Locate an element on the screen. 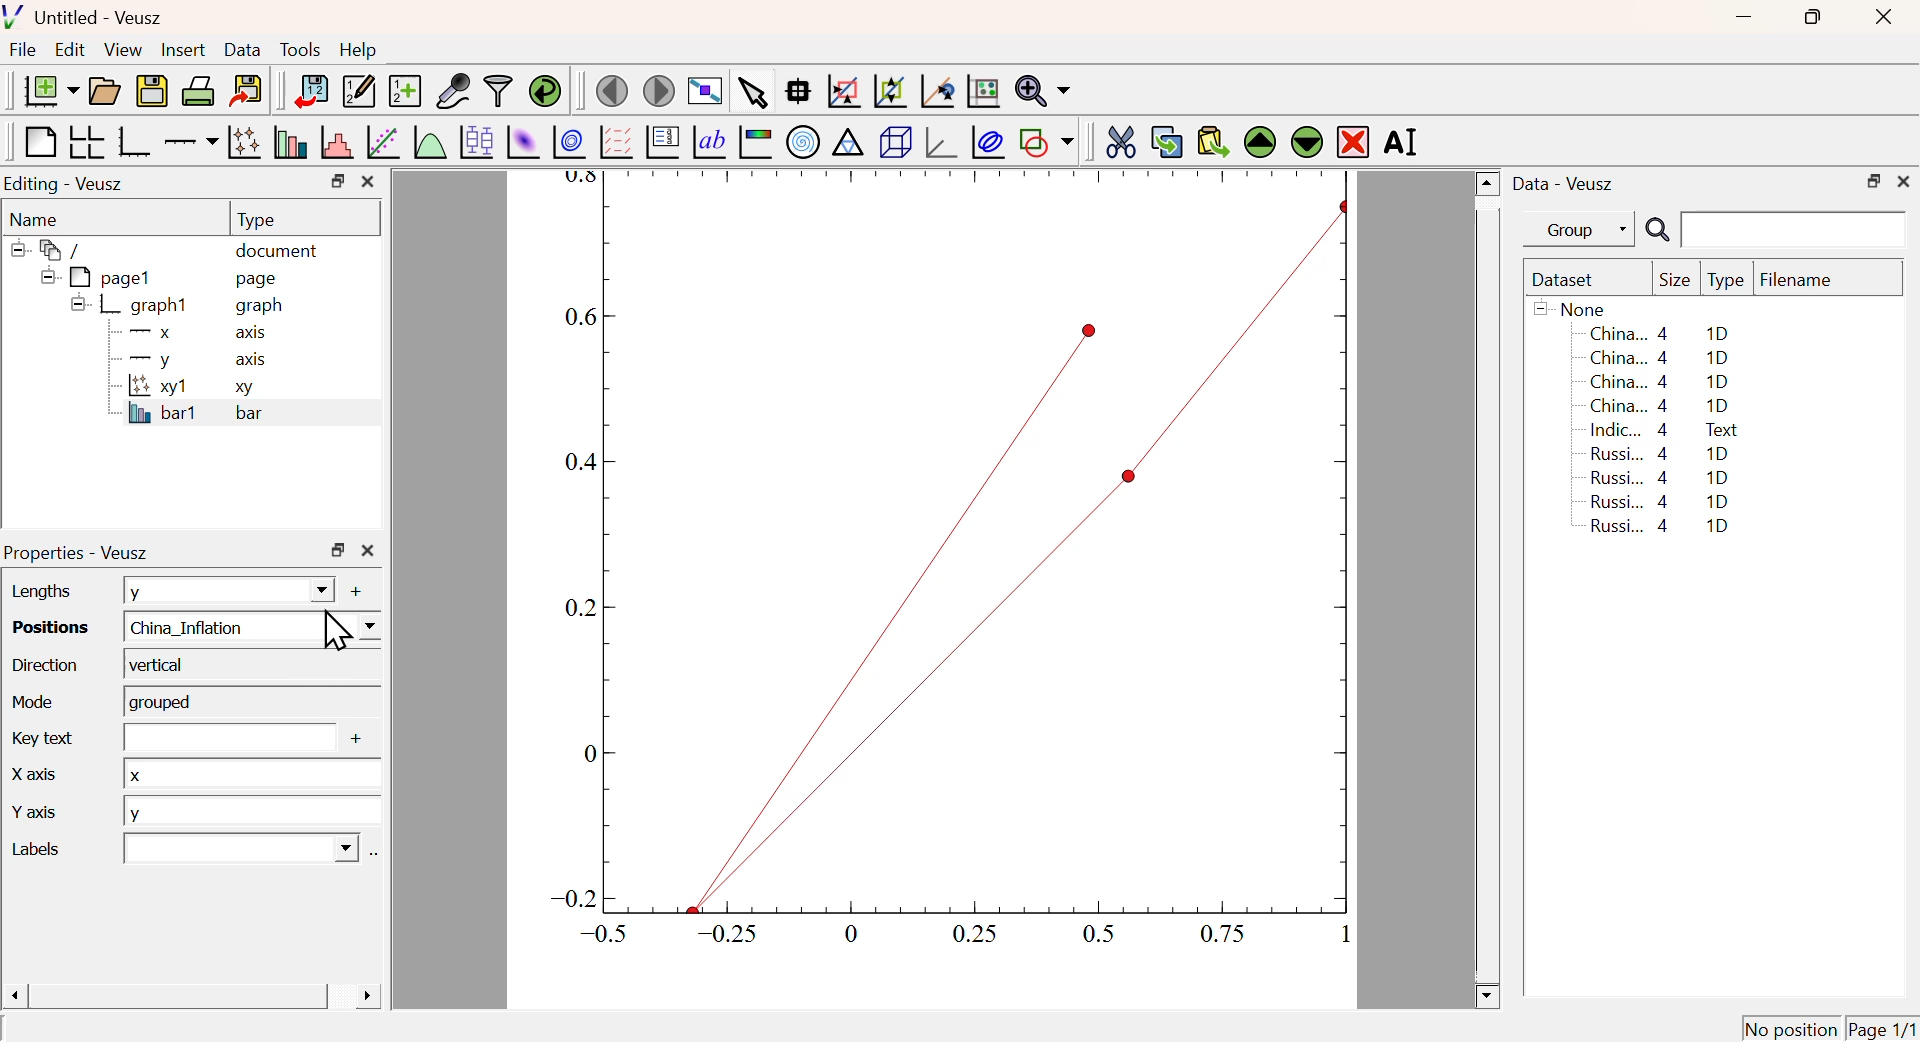 This screenshot has width=1920, height=1042. Positions is located at coordinates (44, 625).